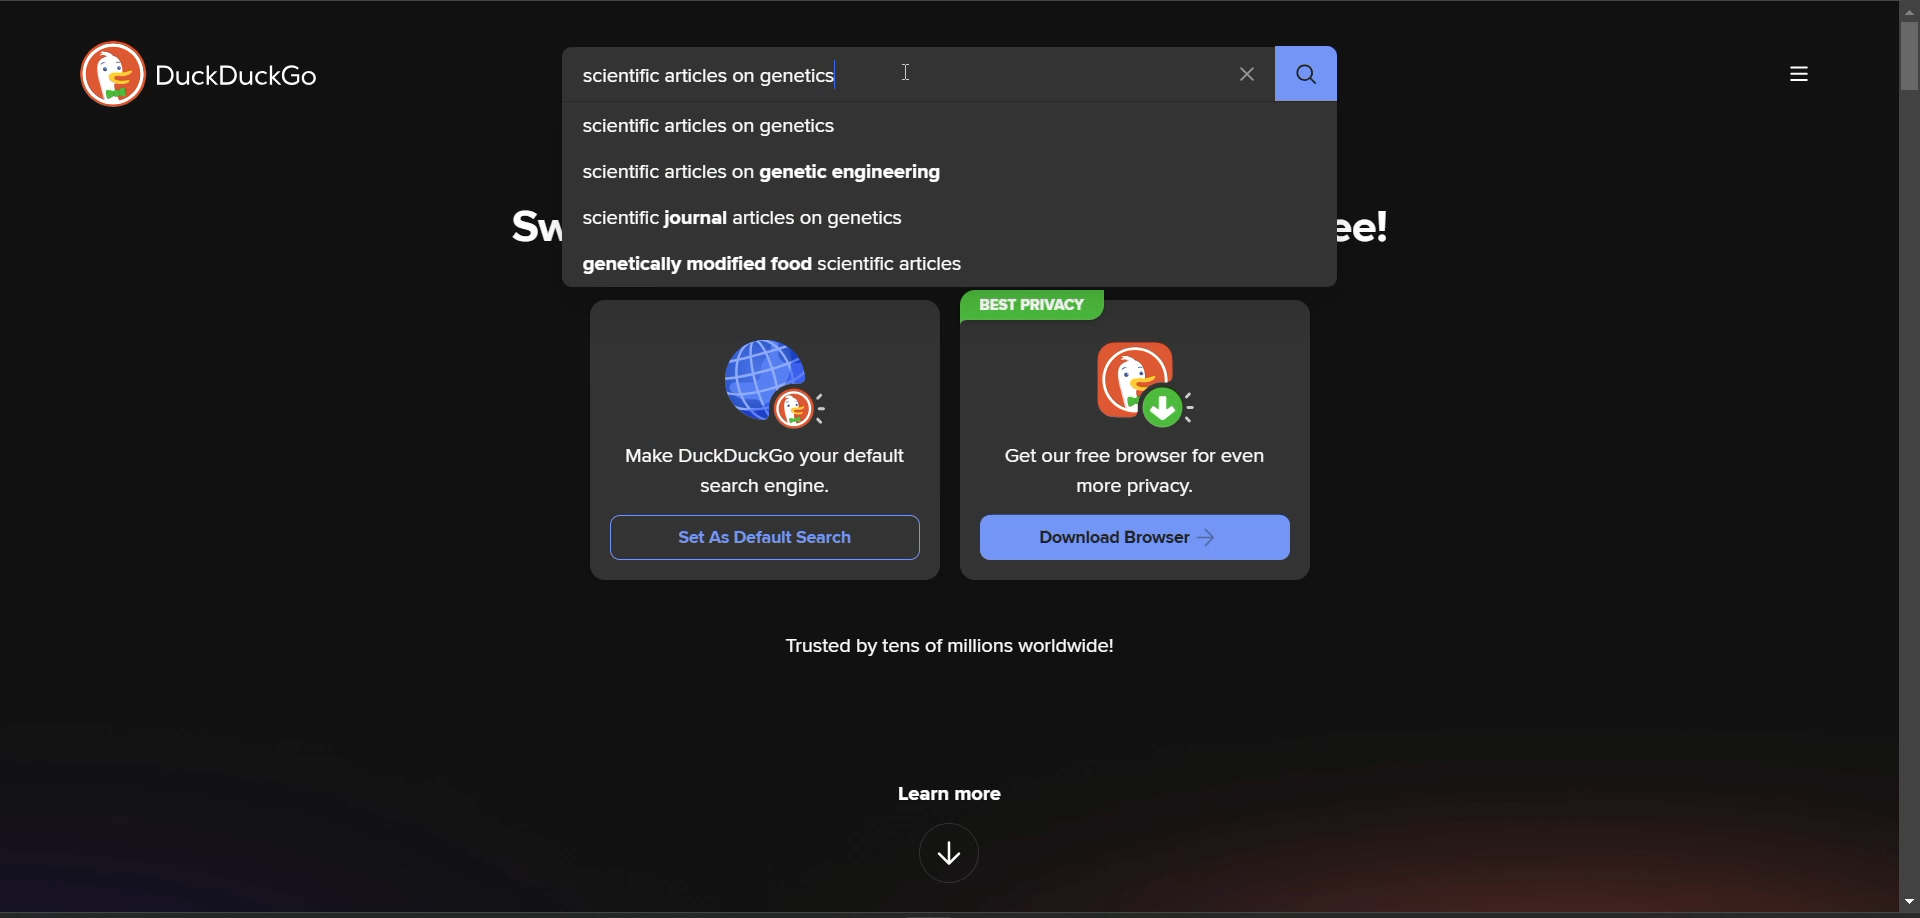  I want to click on logo, so click(106, 75).